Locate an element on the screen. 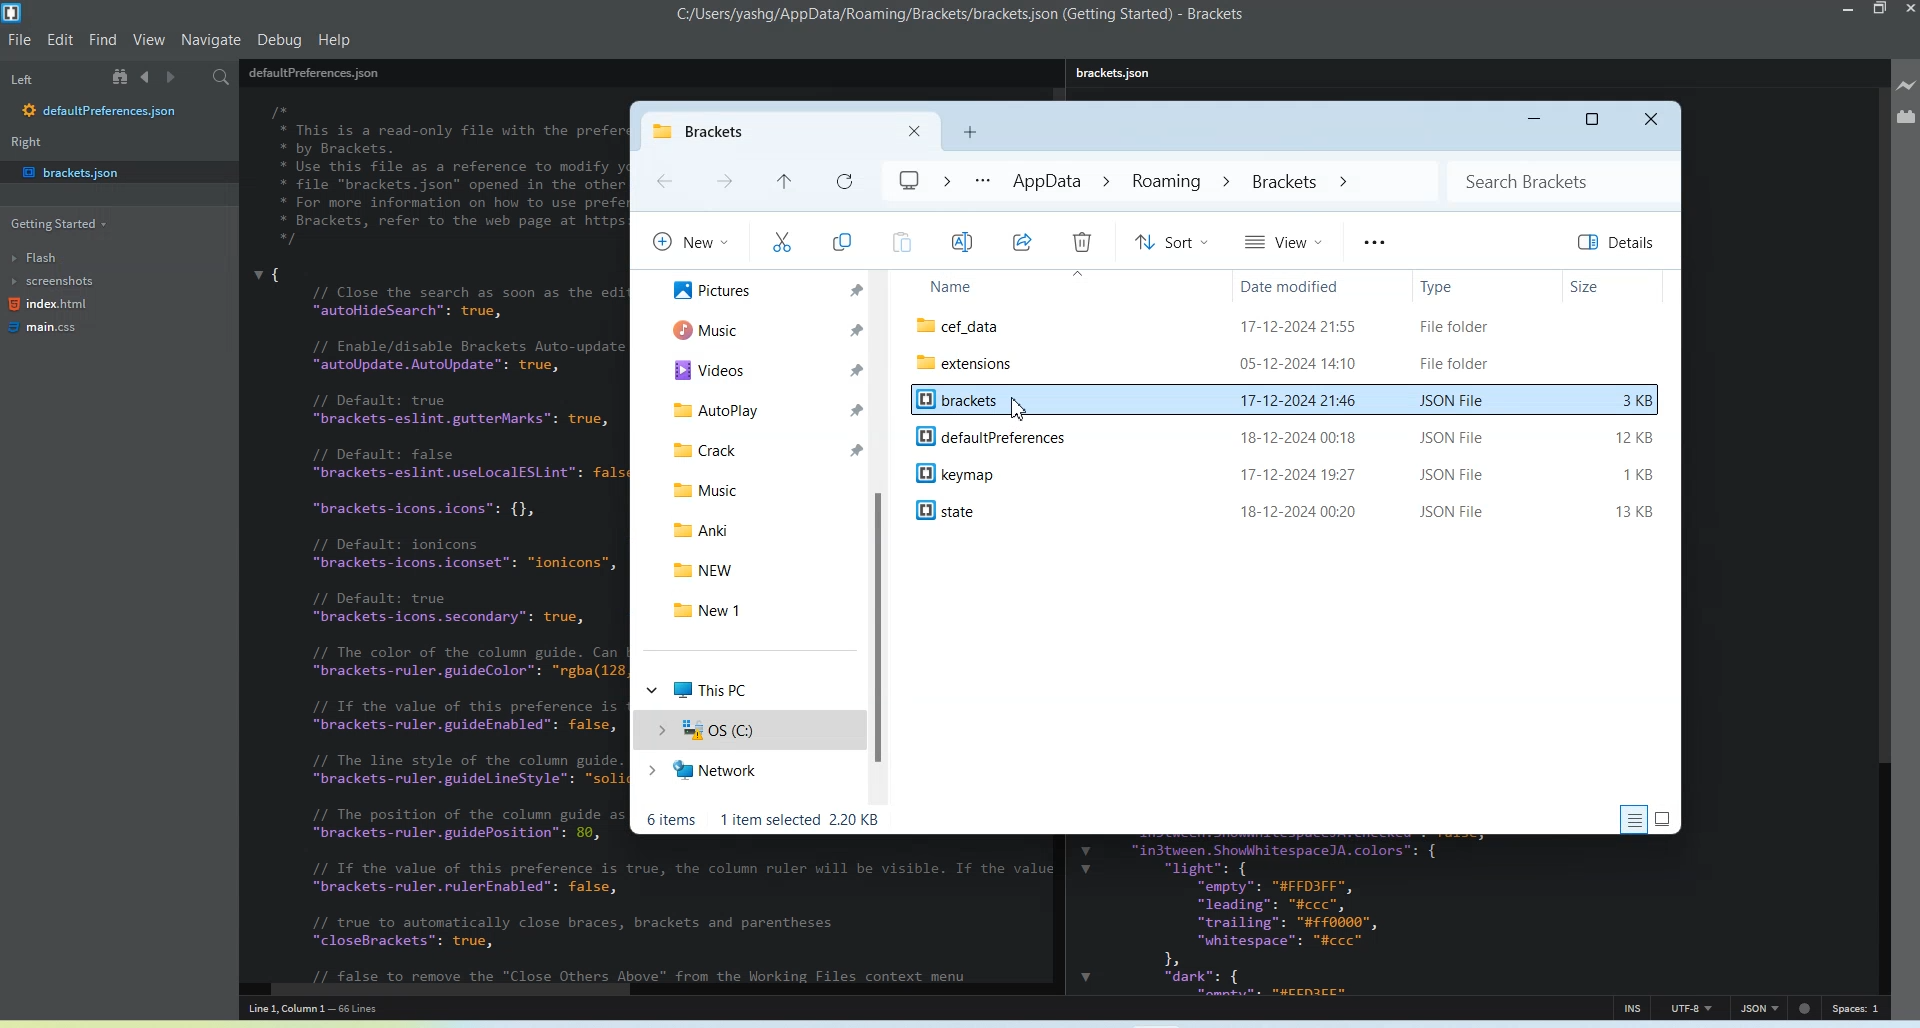  c:/users/yashg/appdata/roaming/brackets/brackets.json (getting started)-brackets is located at coordinates (961, 15).